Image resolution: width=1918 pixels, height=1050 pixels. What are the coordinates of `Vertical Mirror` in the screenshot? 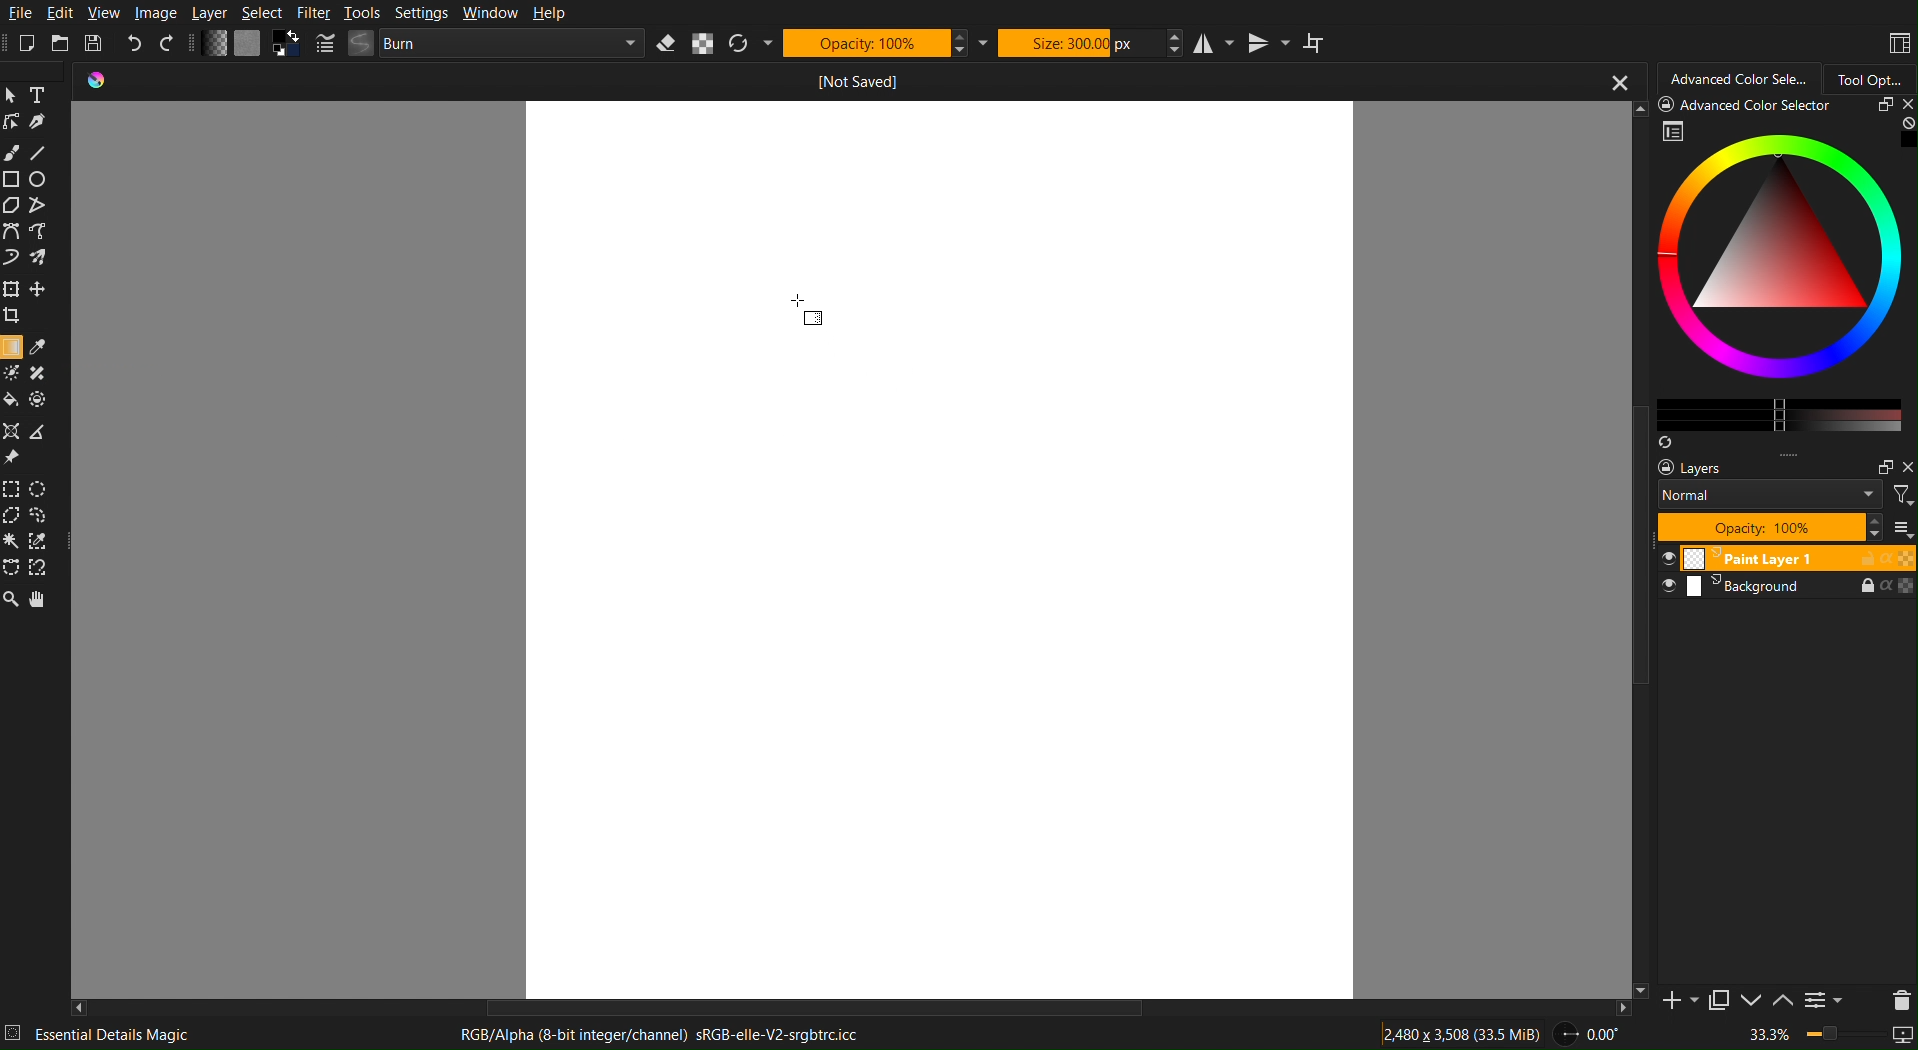 It's located at (1267, 41).